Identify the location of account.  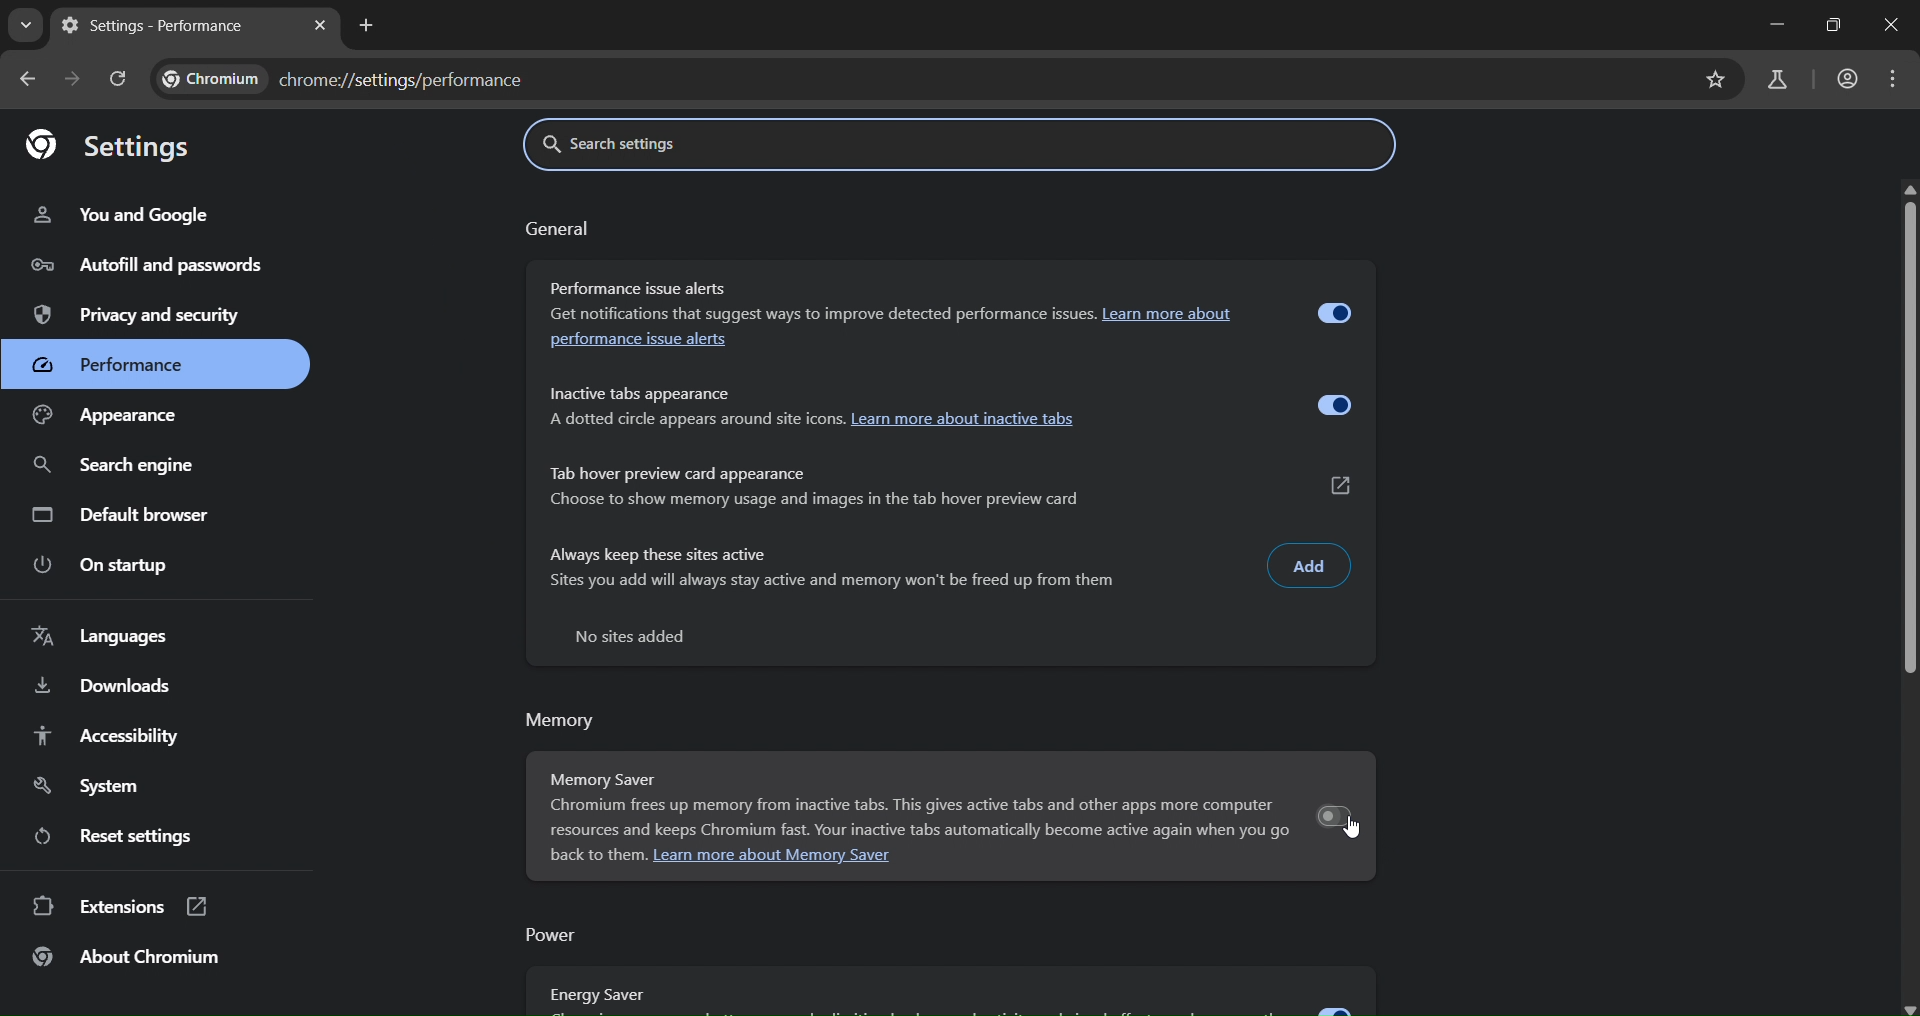
(1849, 75).